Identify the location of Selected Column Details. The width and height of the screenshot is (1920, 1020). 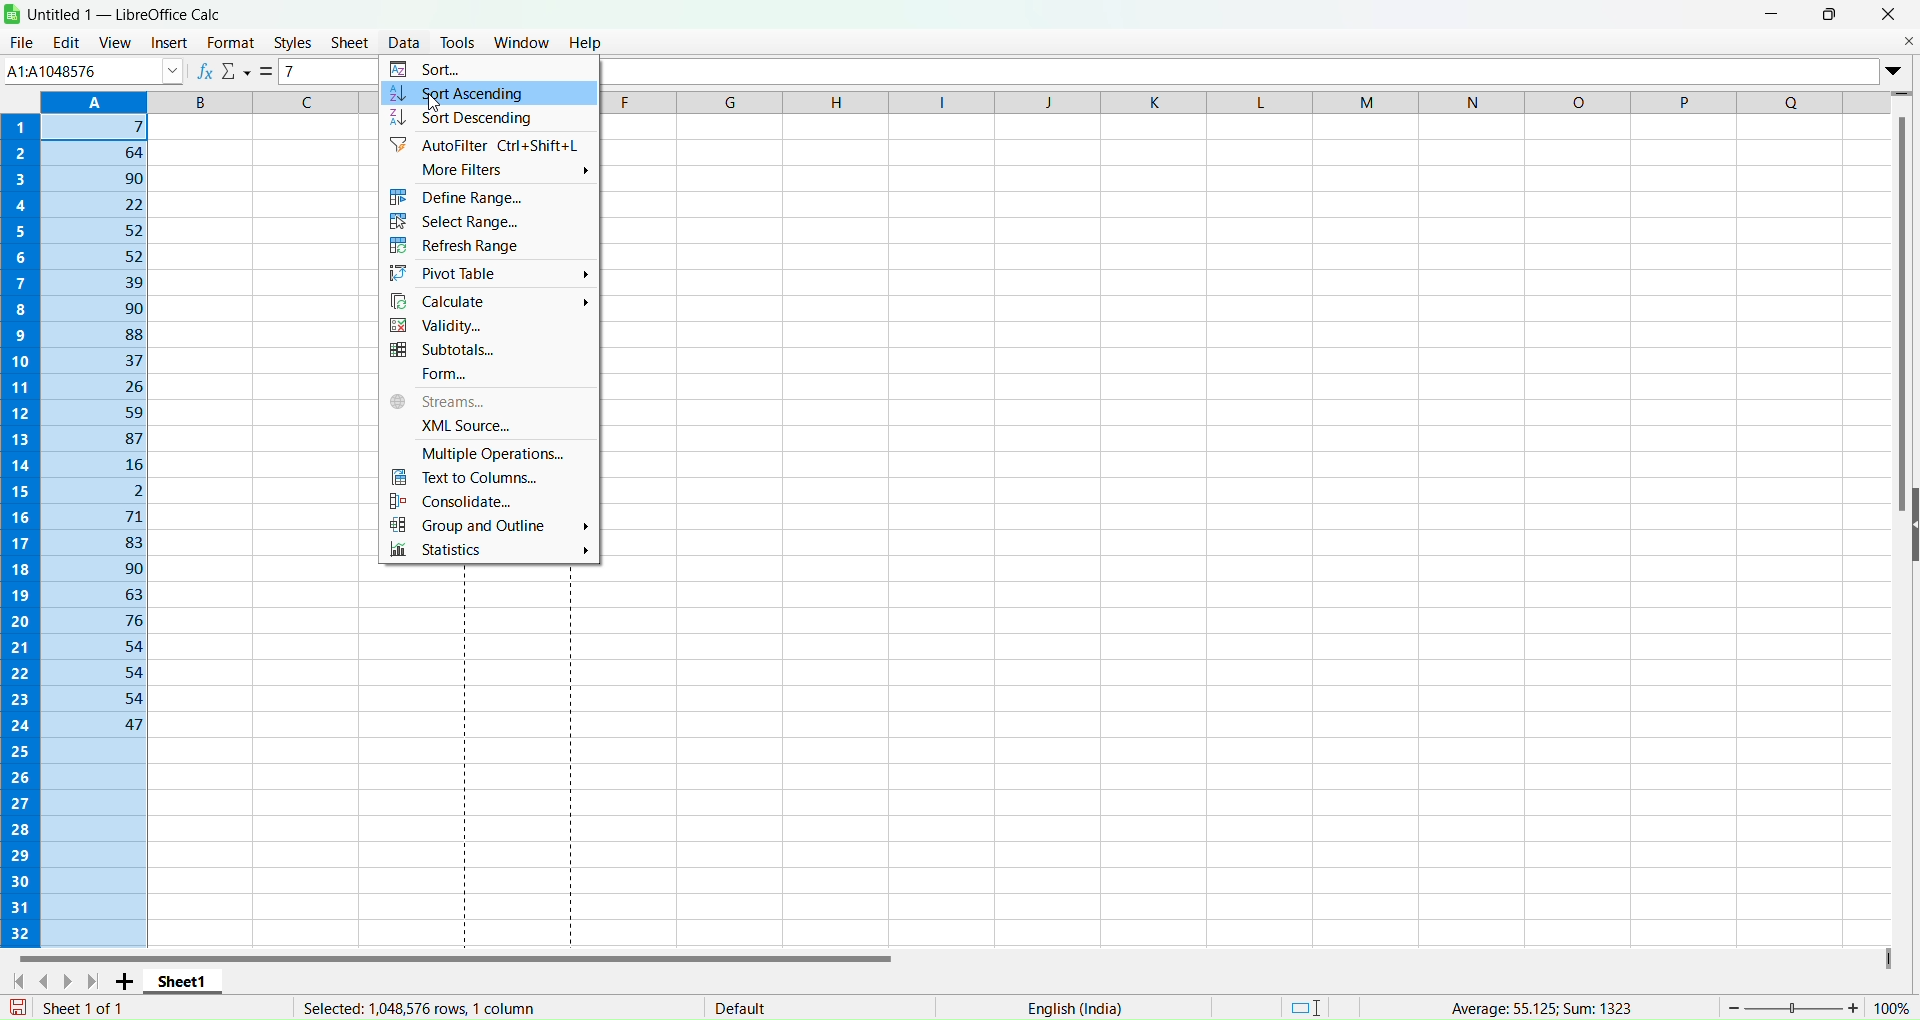
(409, 1008).